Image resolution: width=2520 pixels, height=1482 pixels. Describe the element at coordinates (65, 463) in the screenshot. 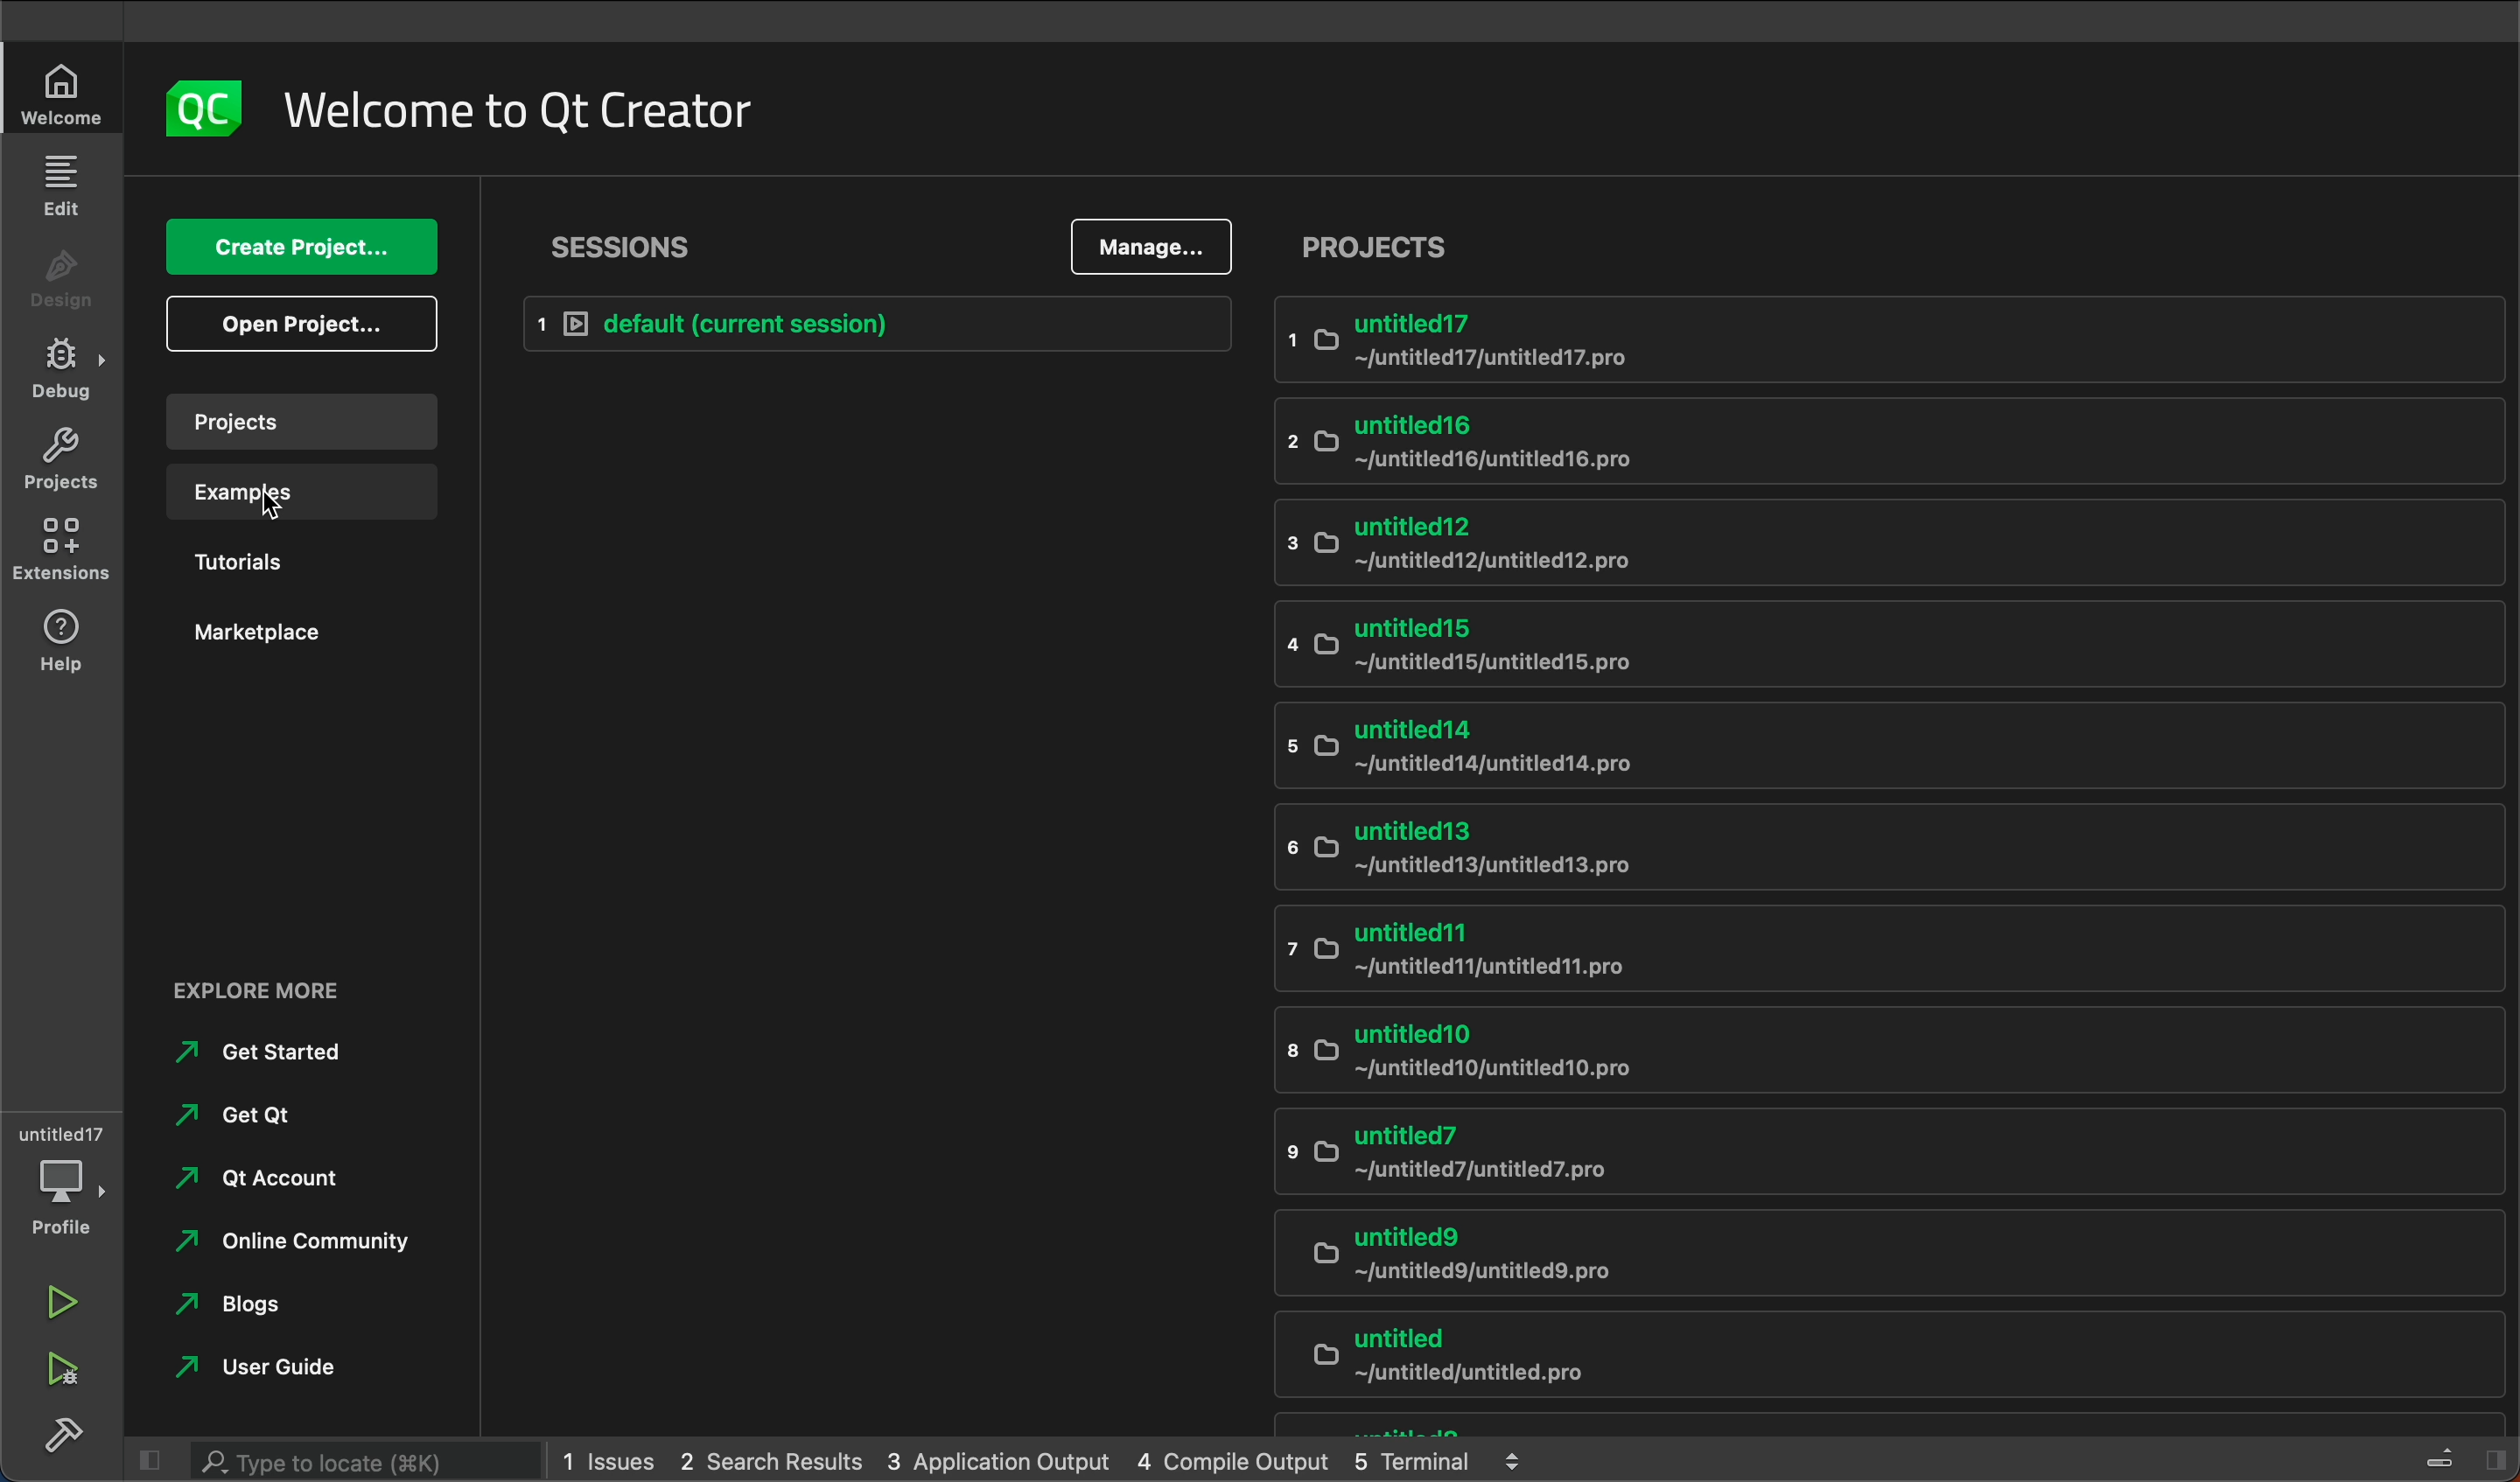

I see `projects` at that location.